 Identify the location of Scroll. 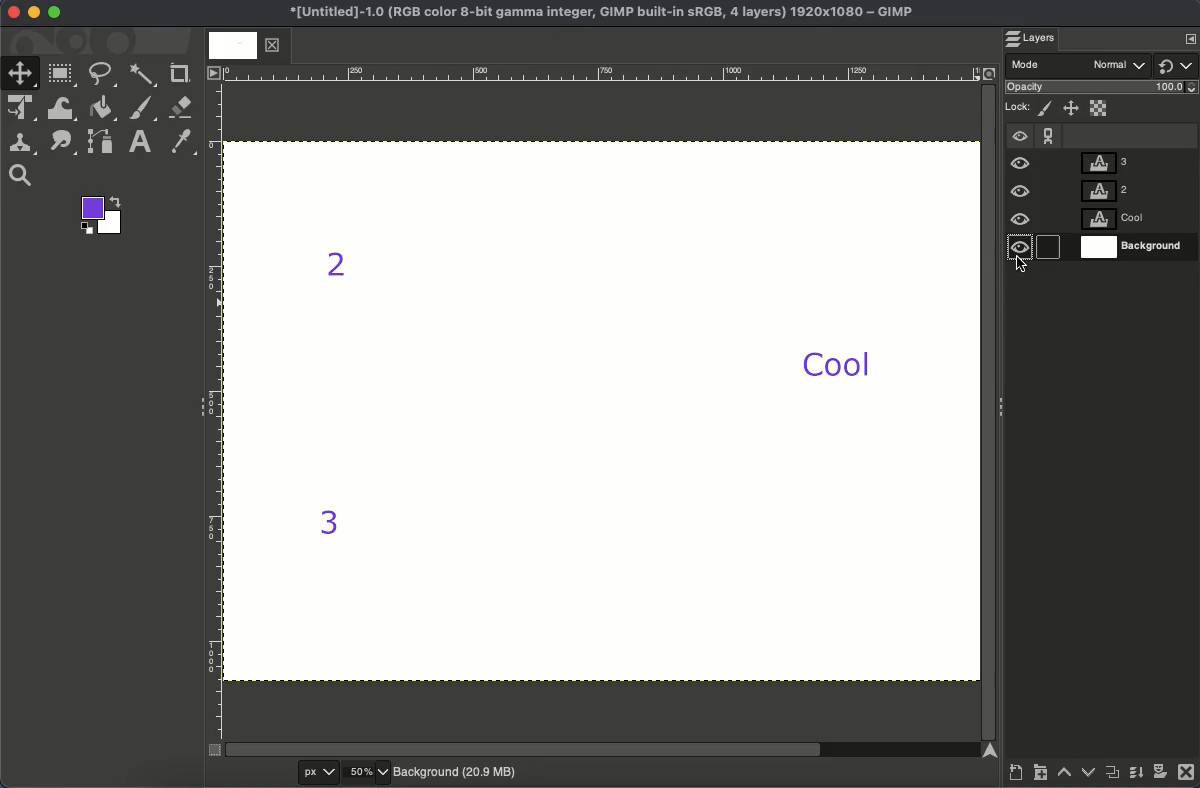
(988, 409).